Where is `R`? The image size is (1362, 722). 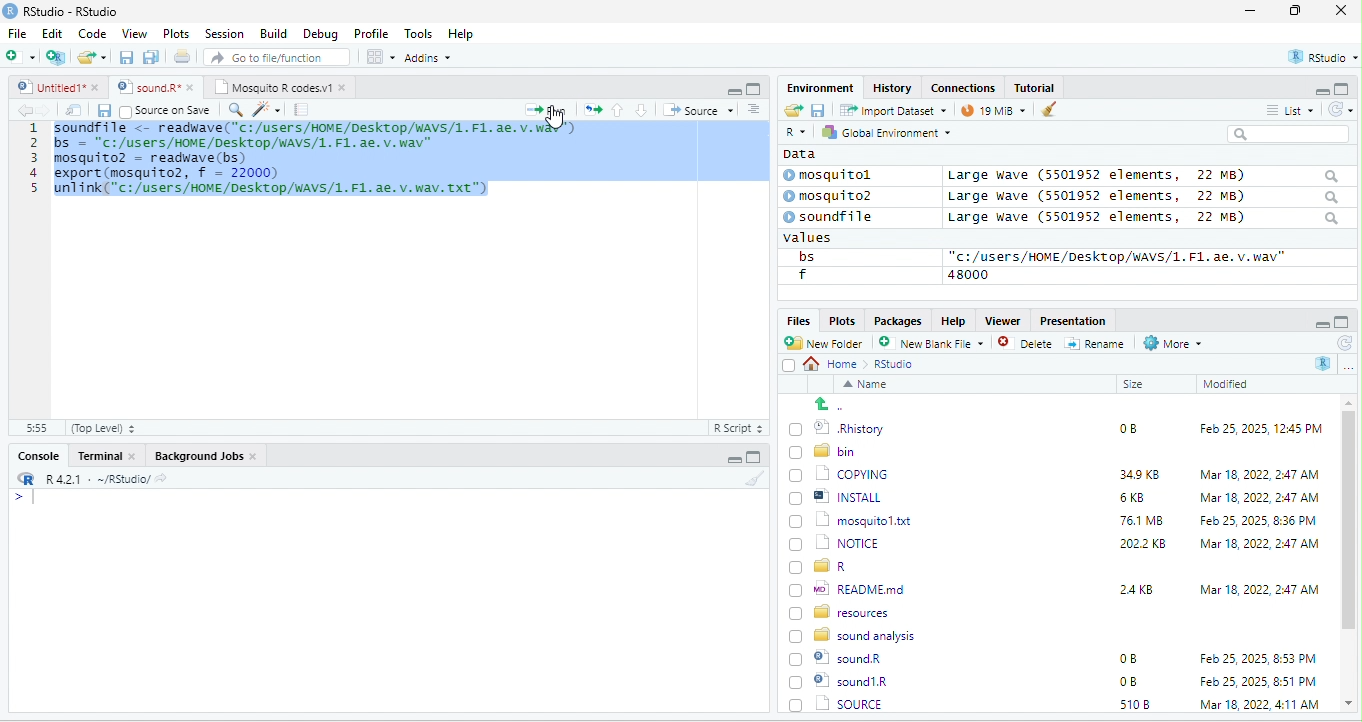
R is located at coordinates (1324, 363).